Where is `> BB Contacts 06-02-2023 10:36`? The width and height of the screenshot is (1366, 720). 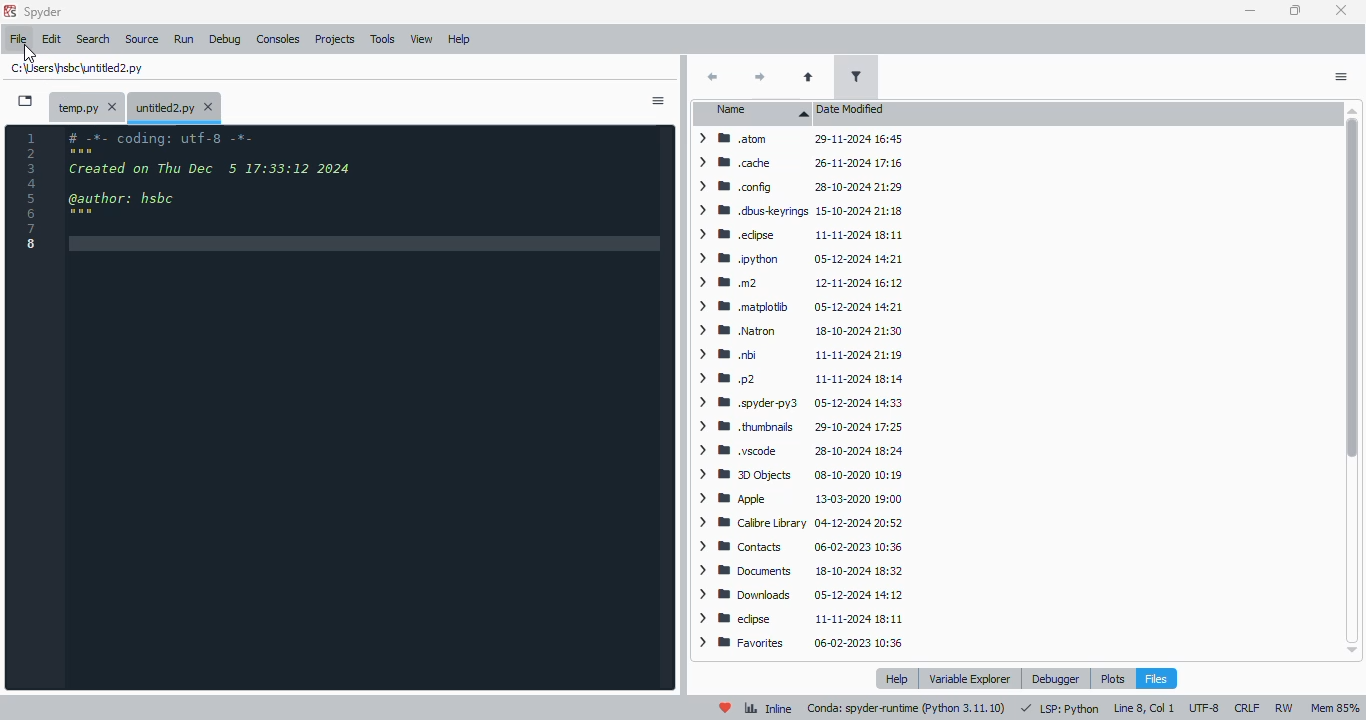
> BB Contacts 06-02-2023 10:36 is located at coordinates (799, 545).